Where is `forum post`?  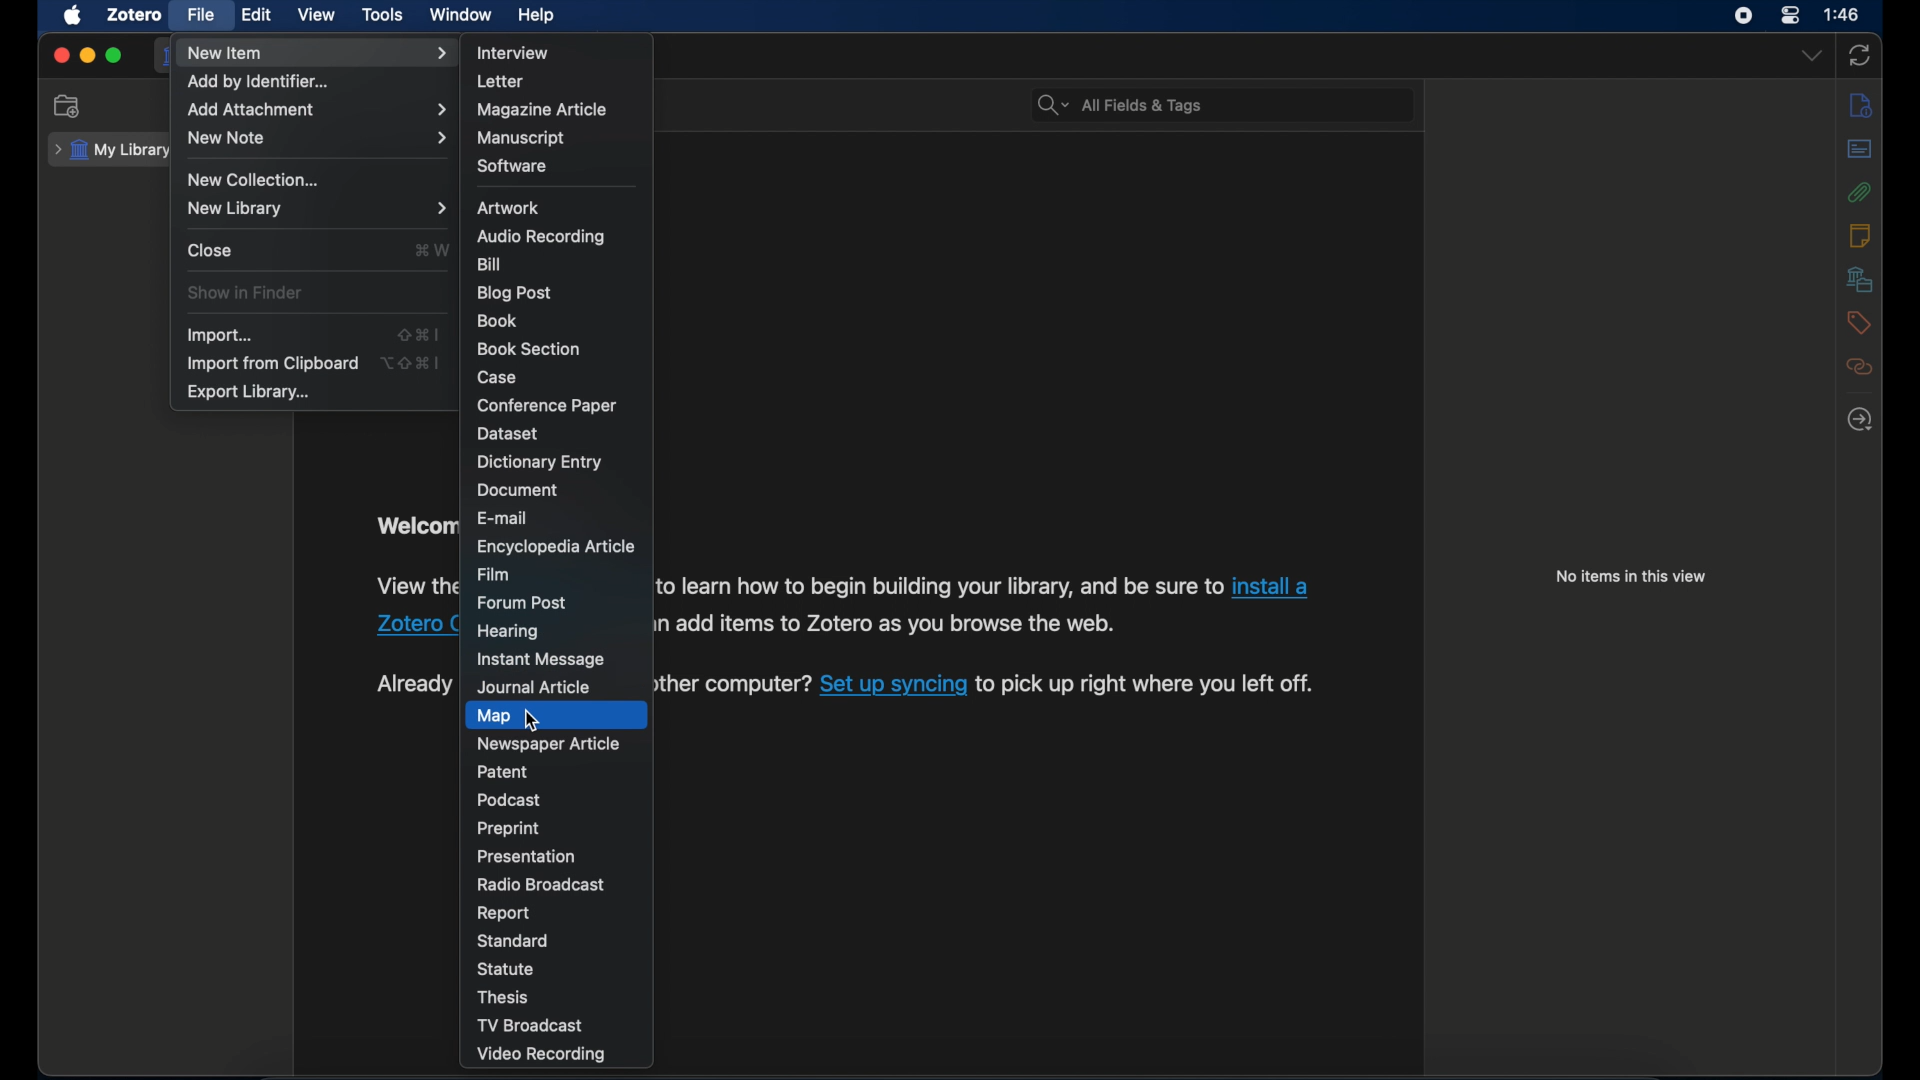 forum post is located at coordinates (522, 602).